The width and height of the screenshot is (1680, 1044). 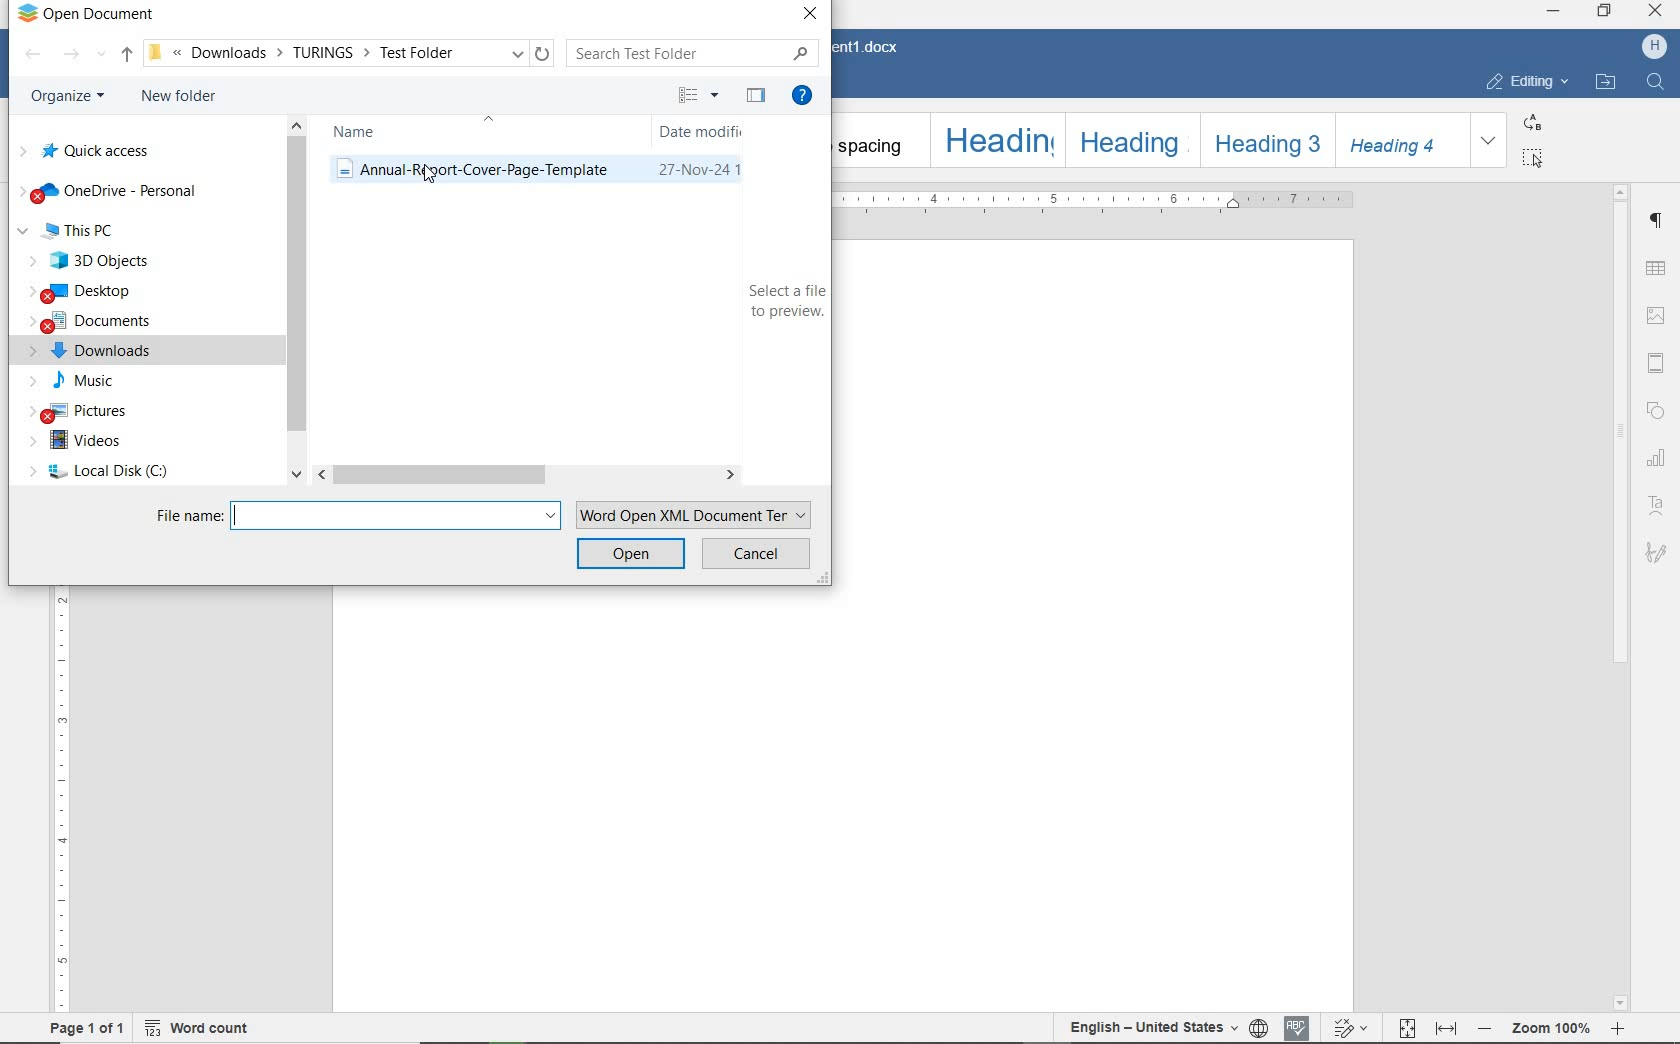 I want to click on select all, so click(x=1530, y=158).